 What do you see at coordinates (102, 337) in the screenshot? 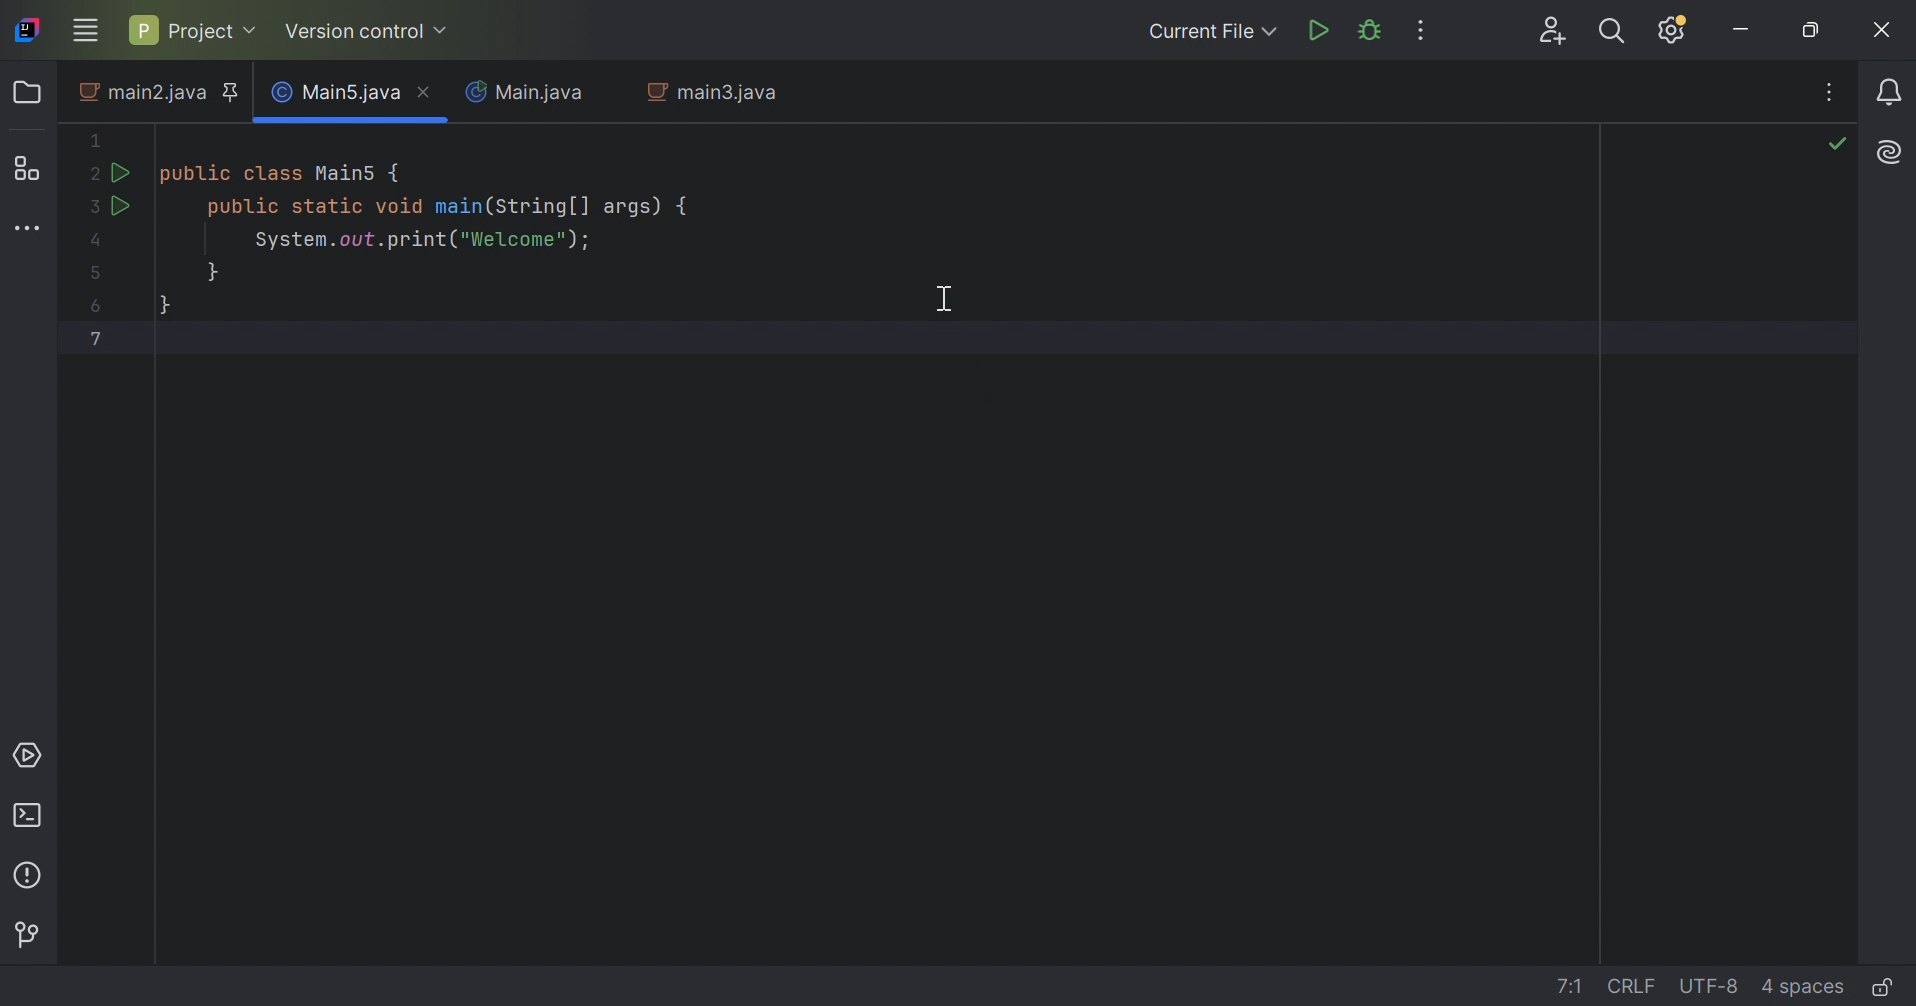
I see `7` at bounding box center [102, 337].